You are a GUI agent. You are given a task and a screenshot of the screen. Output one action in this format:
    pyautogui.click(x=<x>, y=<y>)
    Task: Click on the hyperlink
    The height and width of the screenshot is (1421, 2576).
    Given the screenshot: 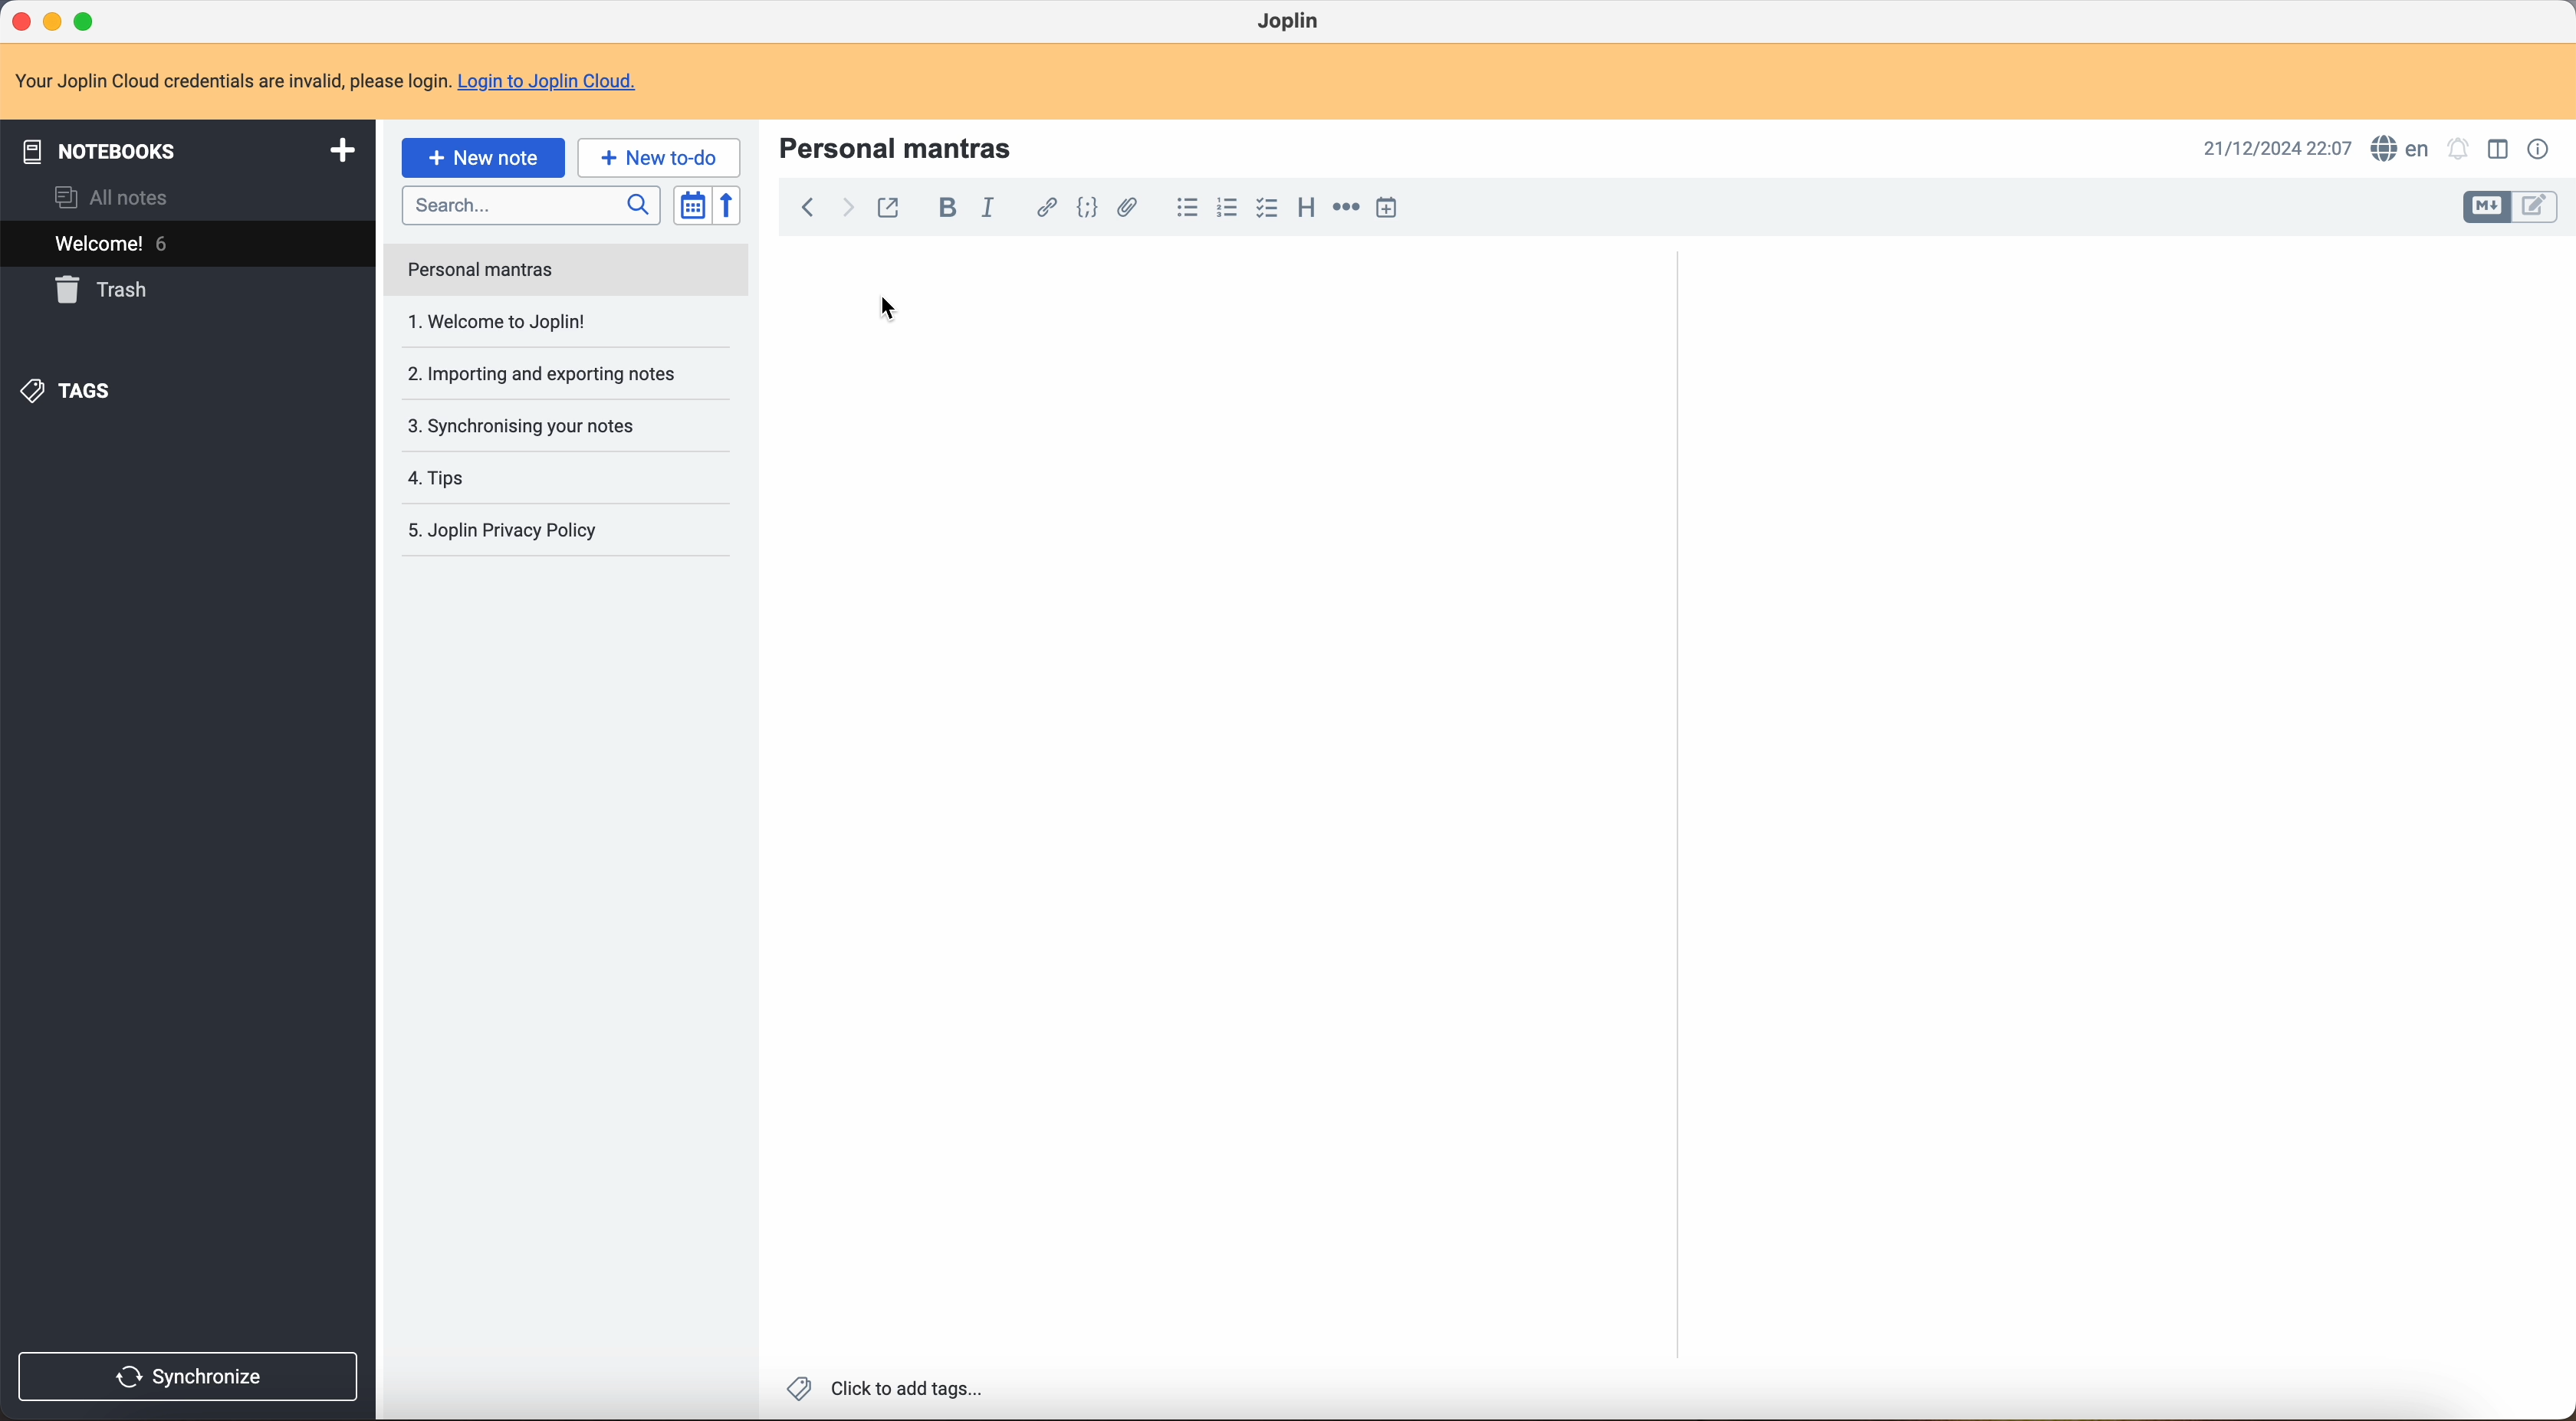 What is the action you would take?
    pyautogui.click(x=1045, y=208)
    